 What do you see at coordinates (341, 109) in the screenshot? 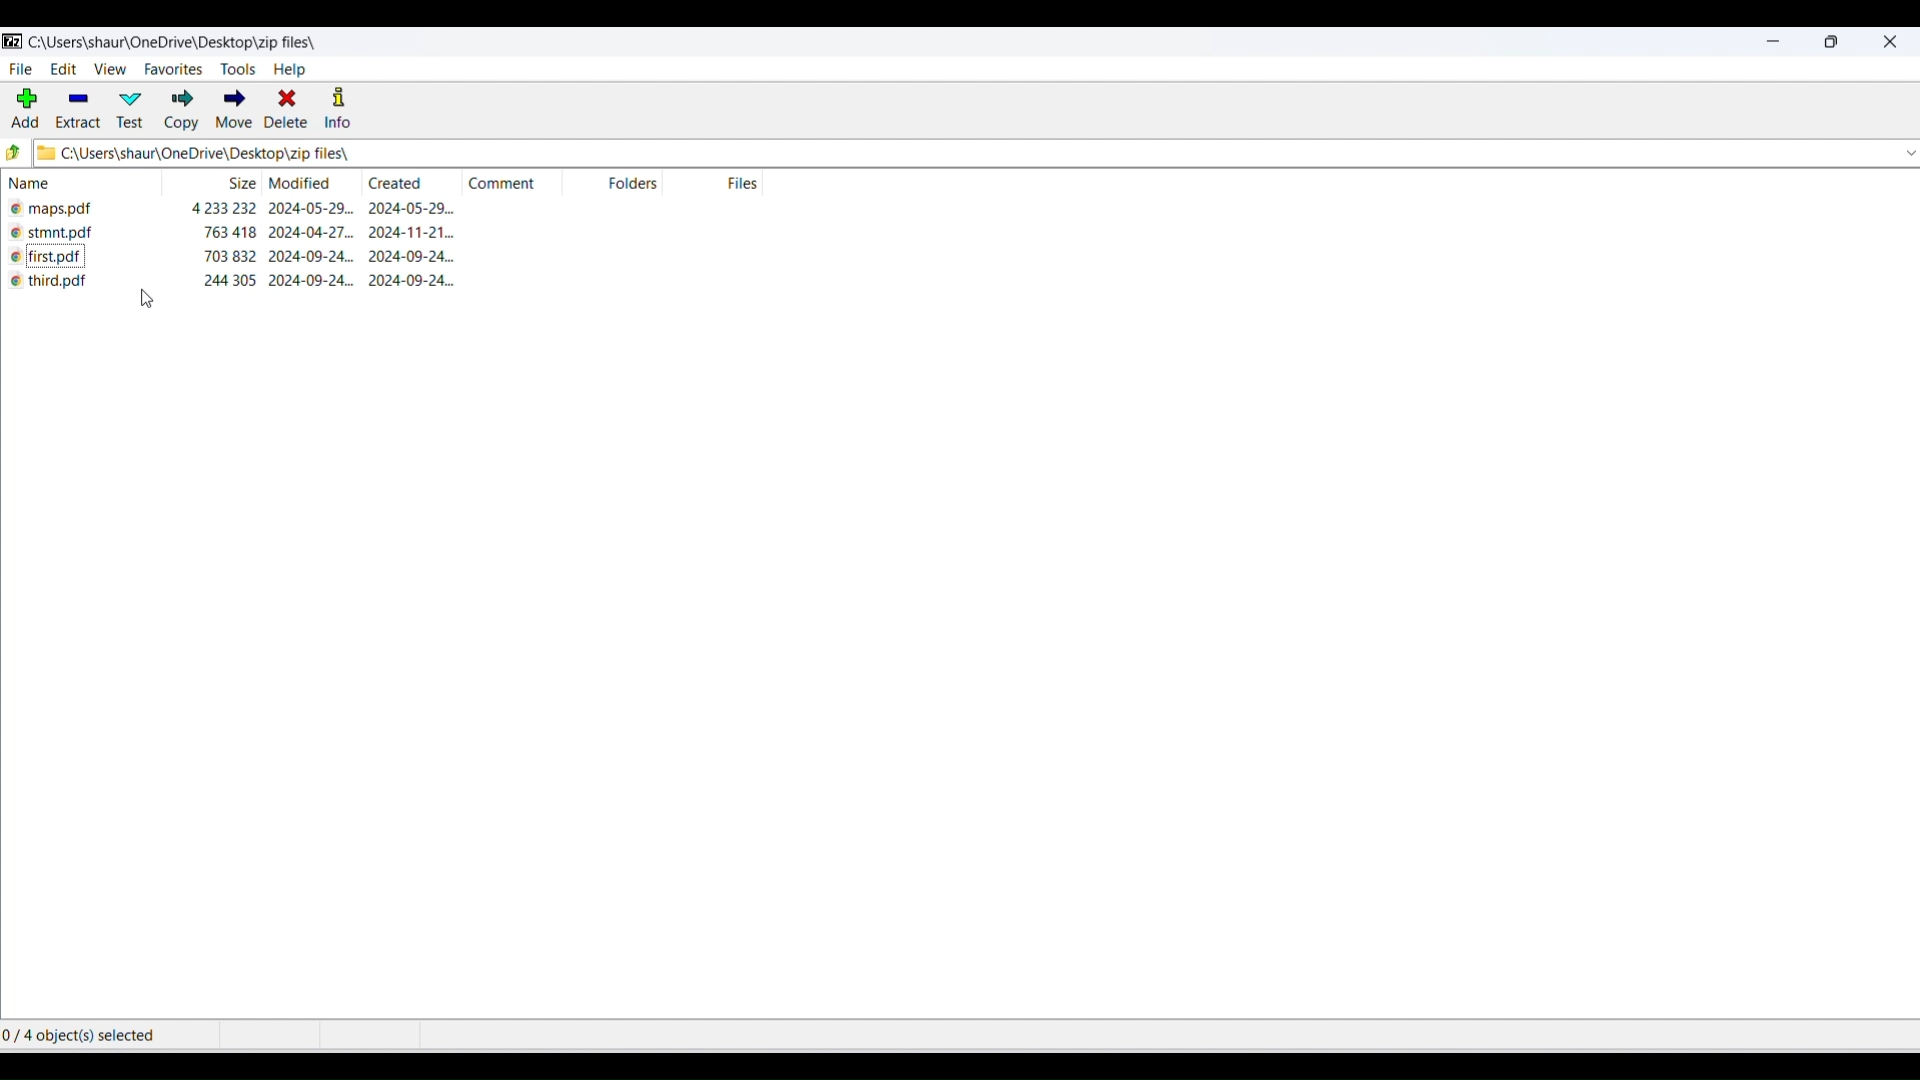
I see `info ` at bounding box center [341, 109].